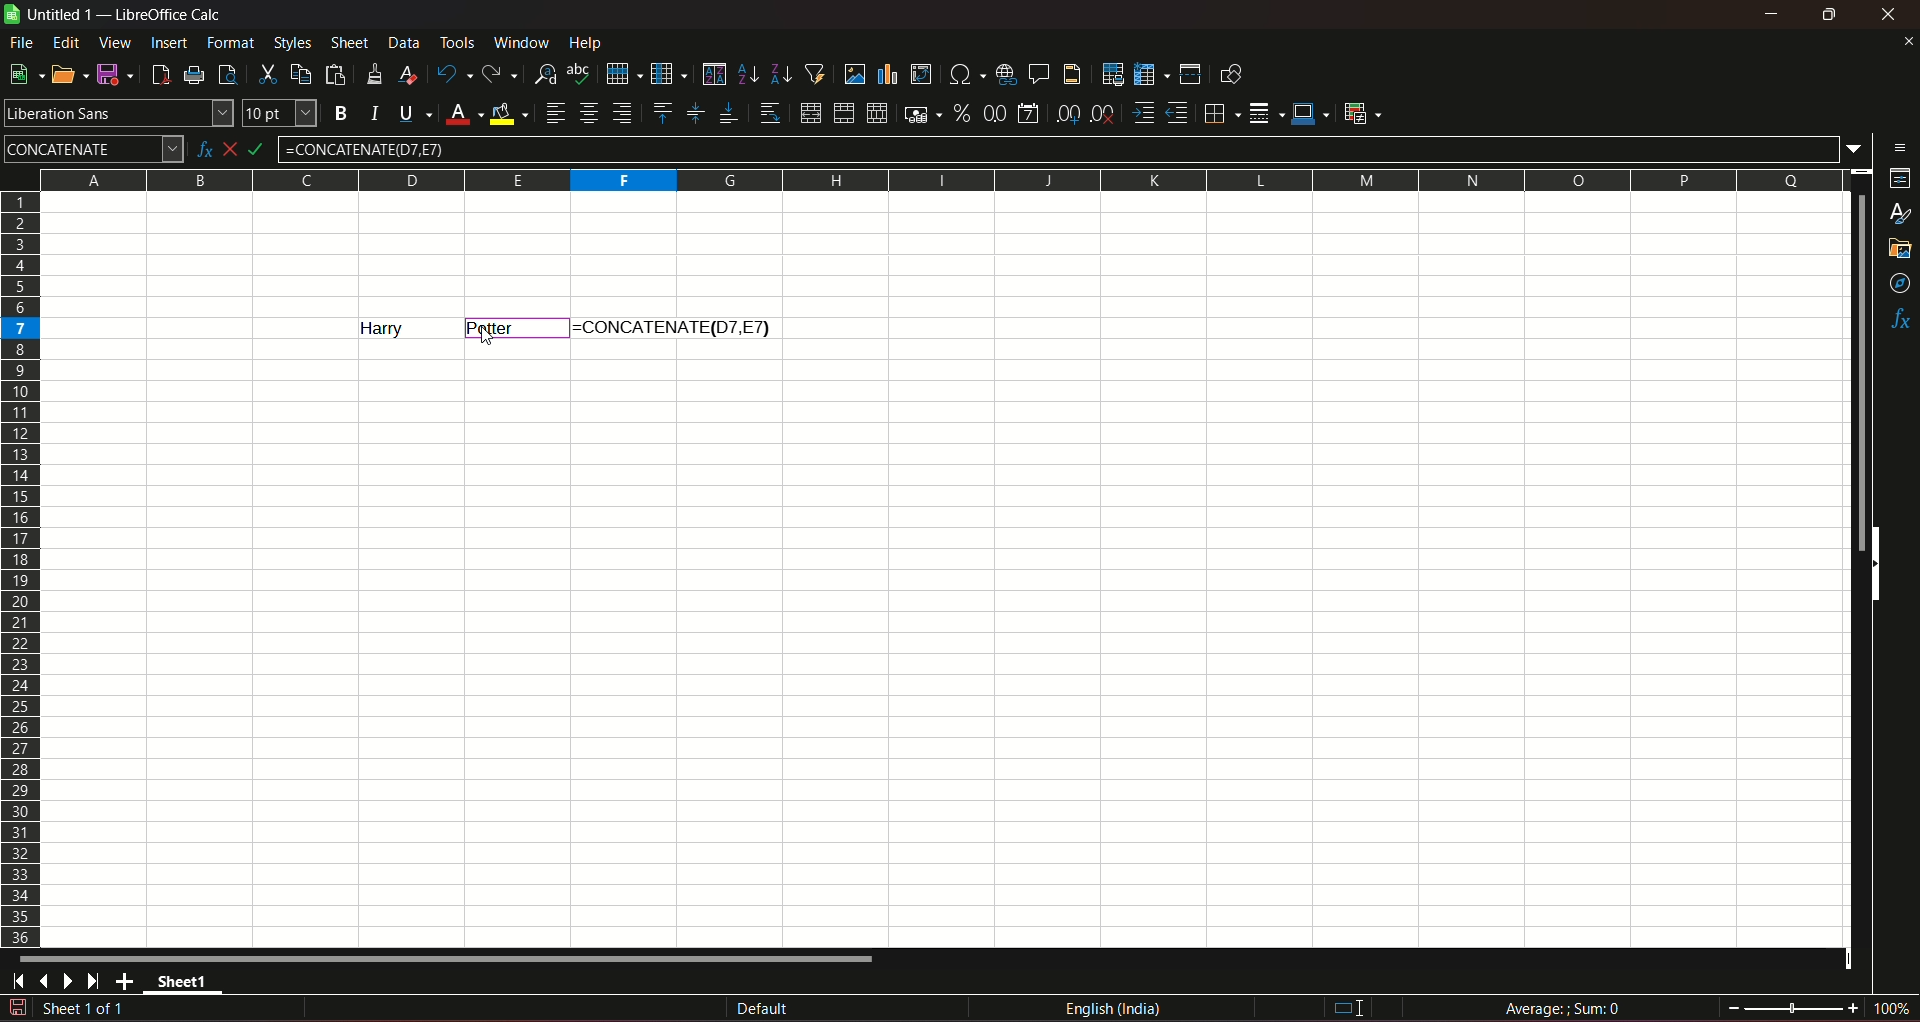 The image size is (1920, 1022). Describe the element at coordinates (1875, 564) in the screenshot. I see `side scrollbars` at that location.